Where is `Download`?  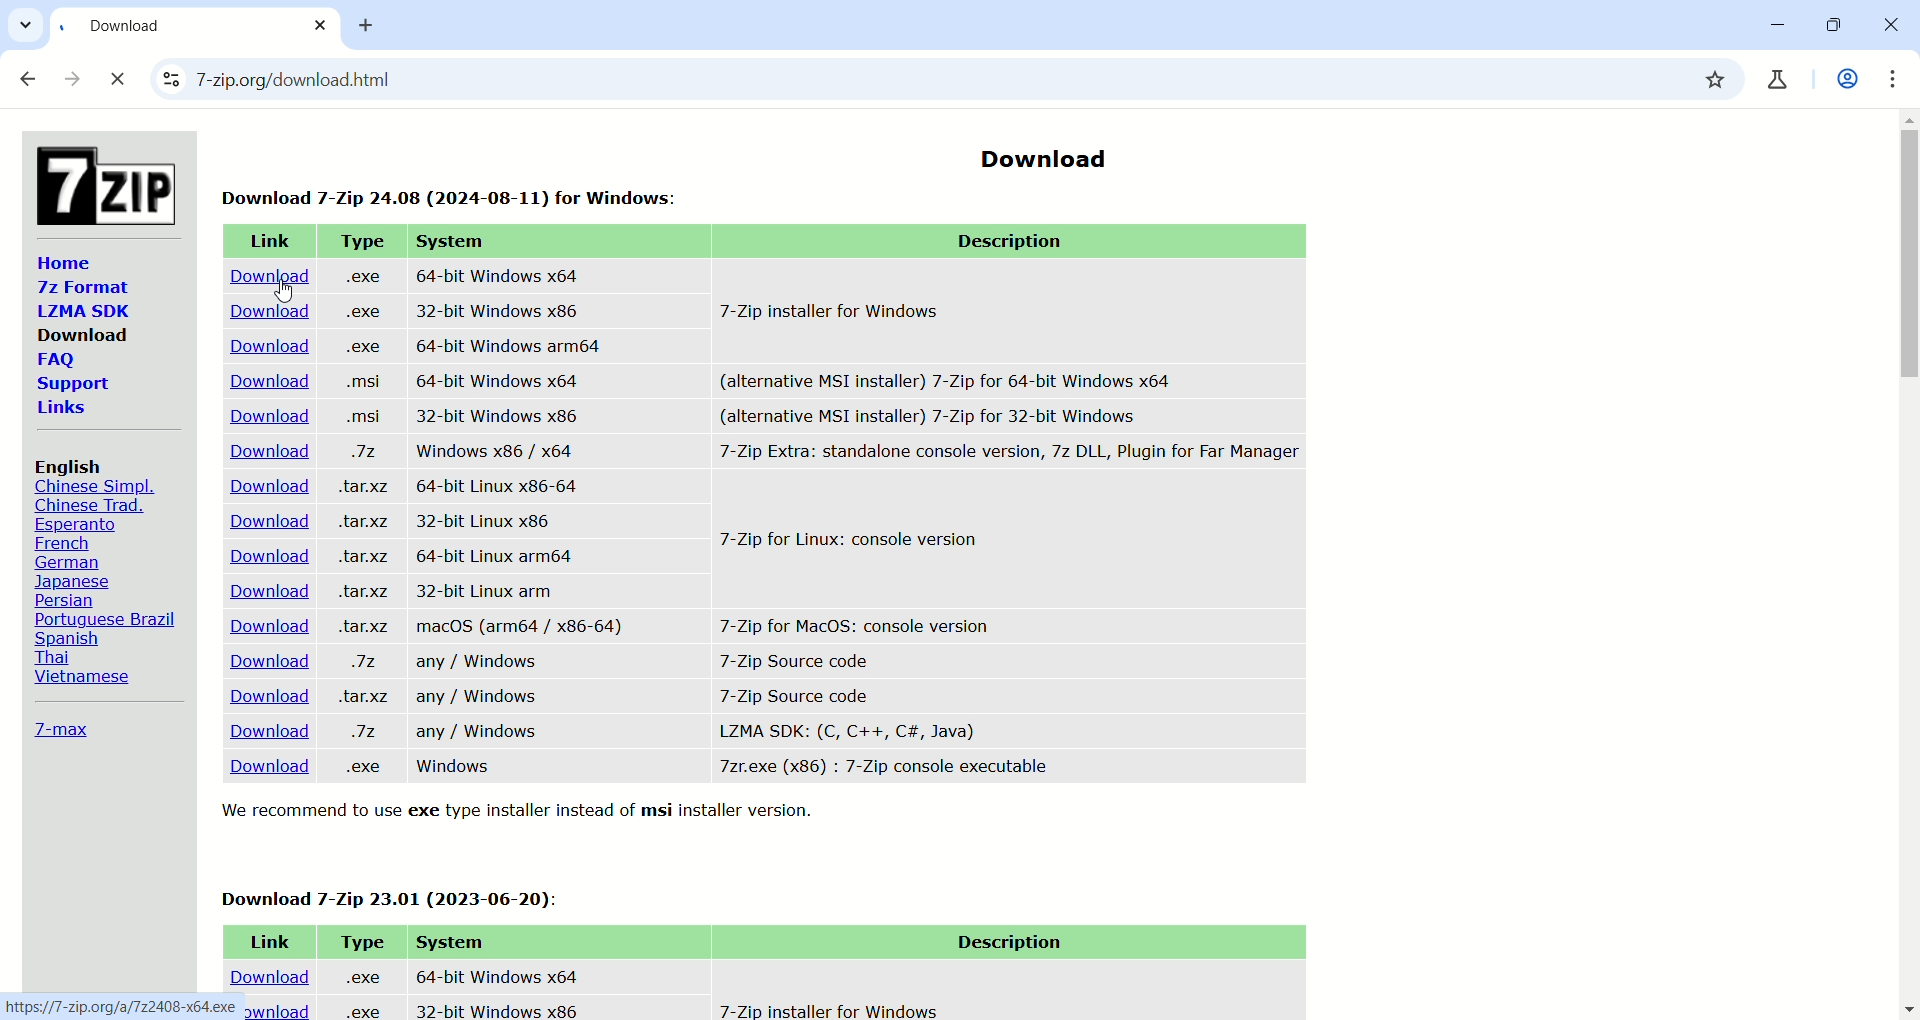
Download is located at coordinates (257, 416).